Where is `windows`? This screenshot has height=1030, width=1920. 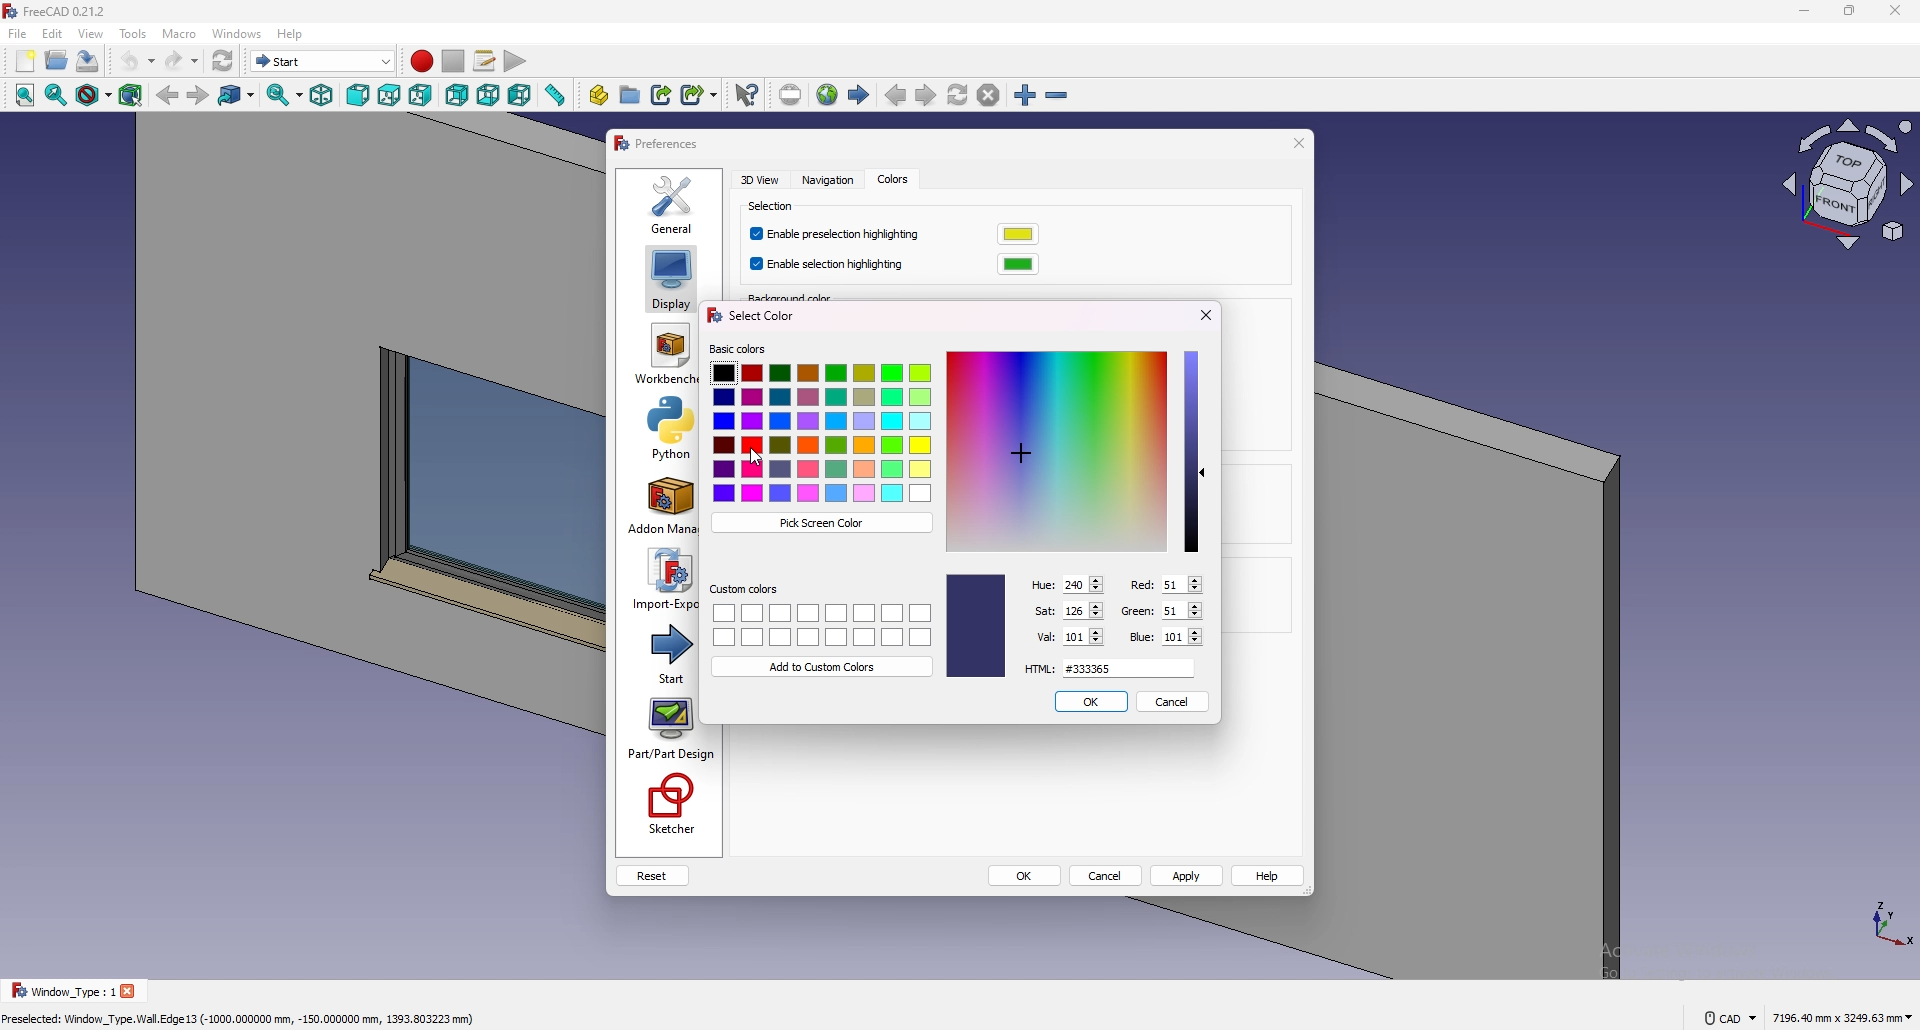
windows is located at coordinates (238, 33).